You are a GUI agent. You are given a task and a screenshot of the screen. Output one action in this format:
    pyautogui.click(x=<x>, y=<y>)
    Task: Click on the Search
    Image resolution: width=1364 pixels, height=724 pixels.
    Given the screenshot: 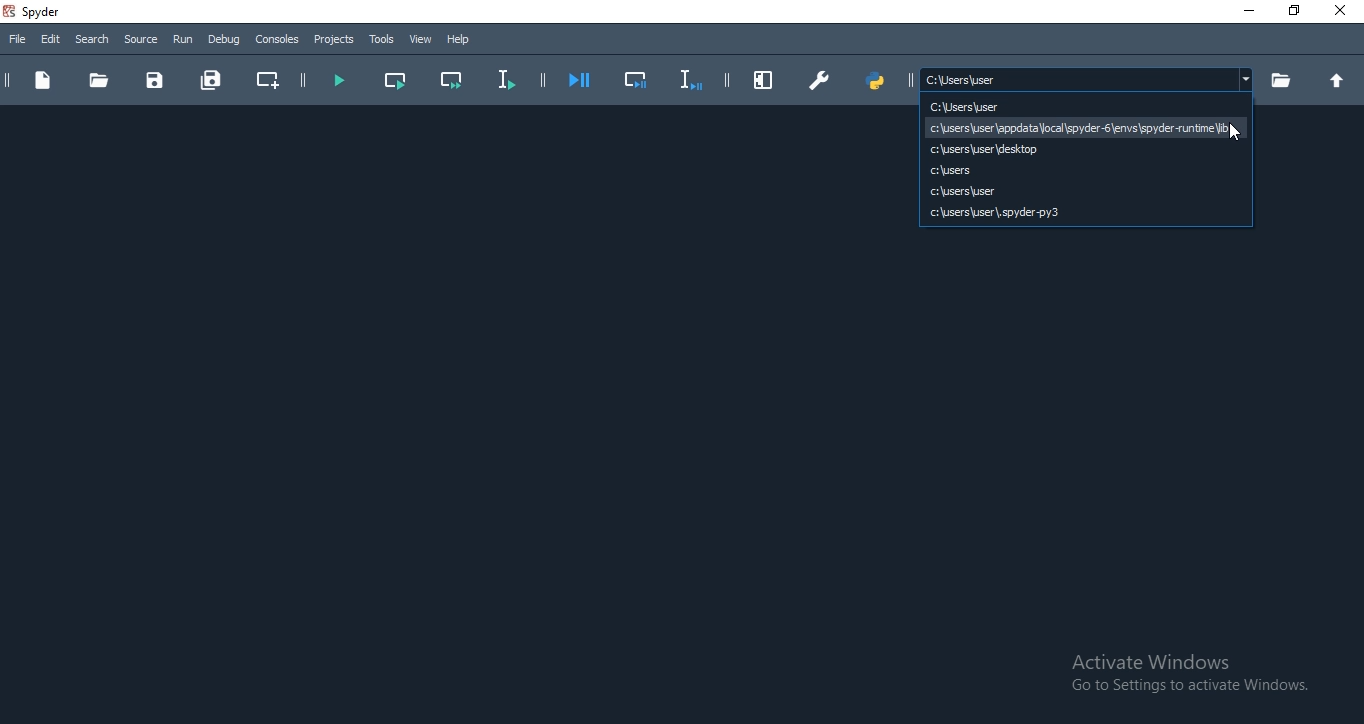 What is the action you would take?
    pyautogui.click(x=94, y=39)
    